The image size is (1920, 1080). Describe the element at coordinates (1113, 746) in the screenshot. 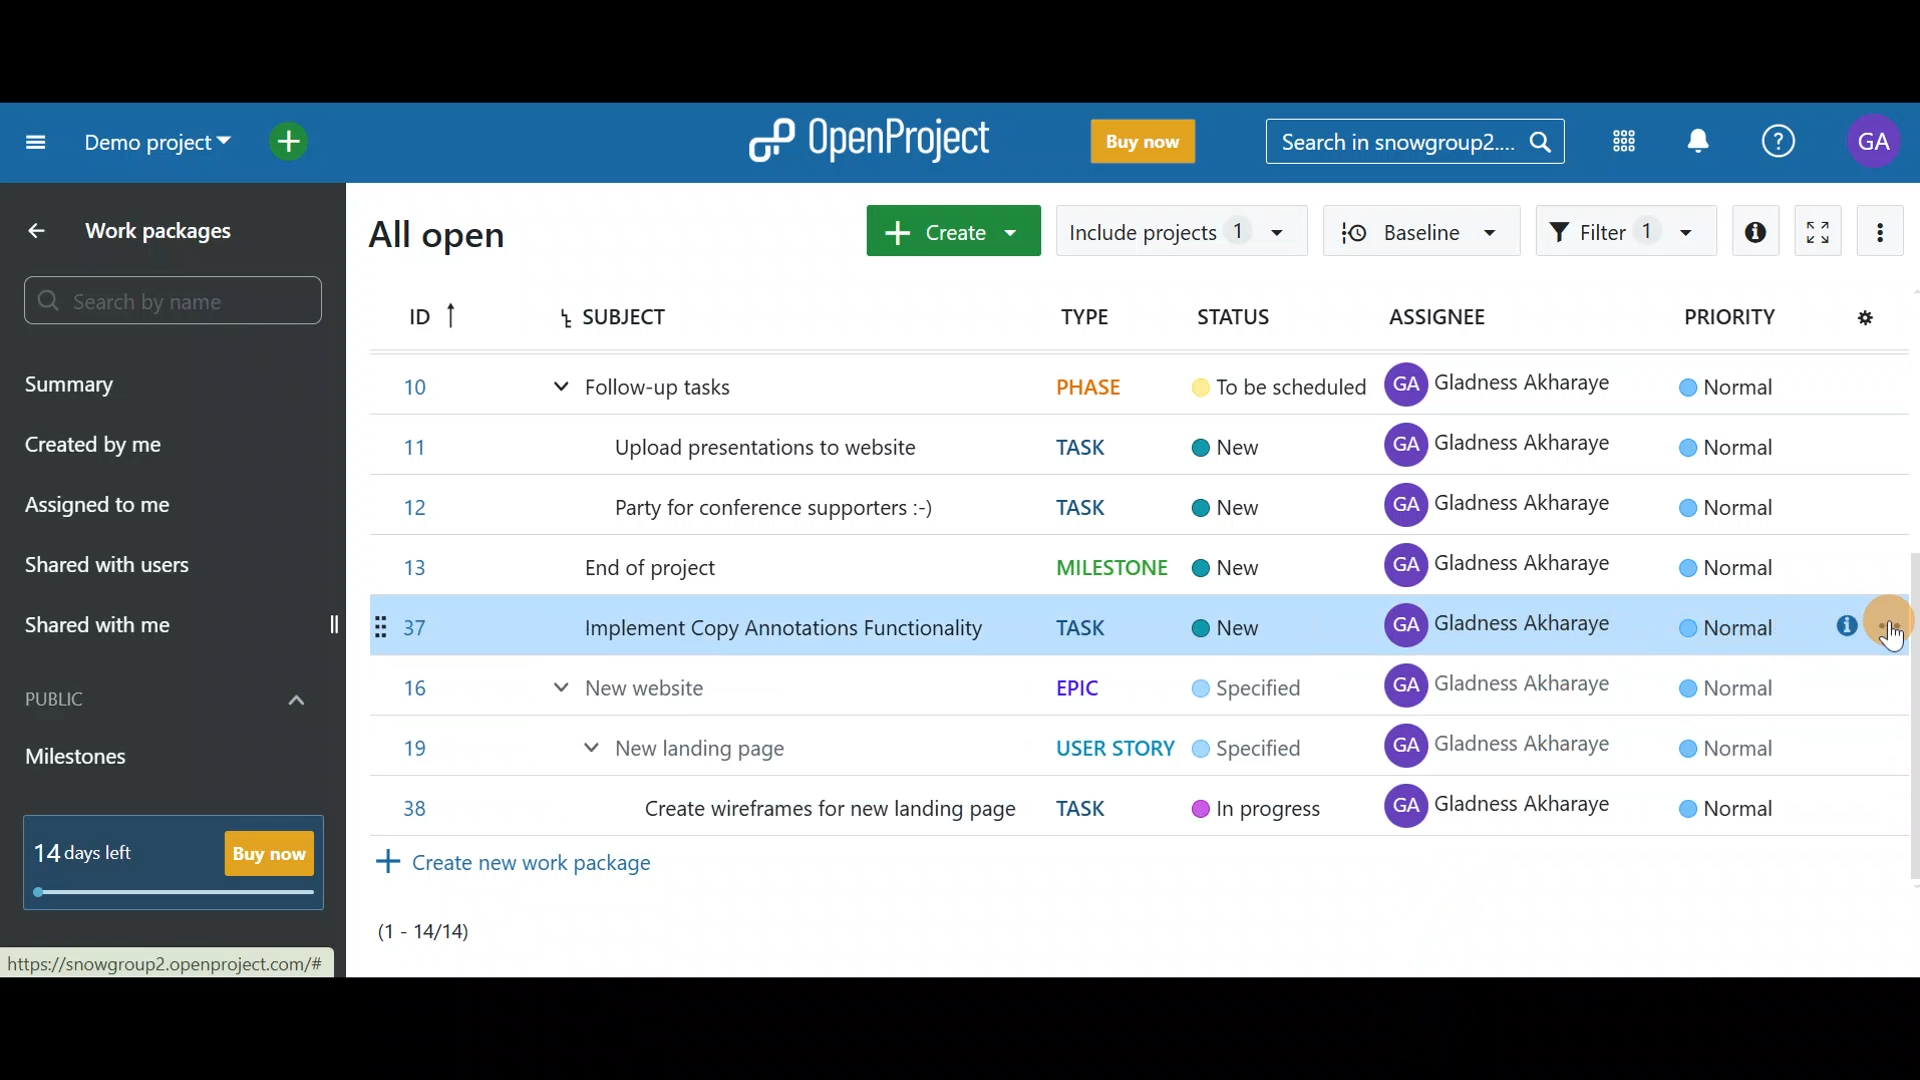

I see `USER STORY` at that location.